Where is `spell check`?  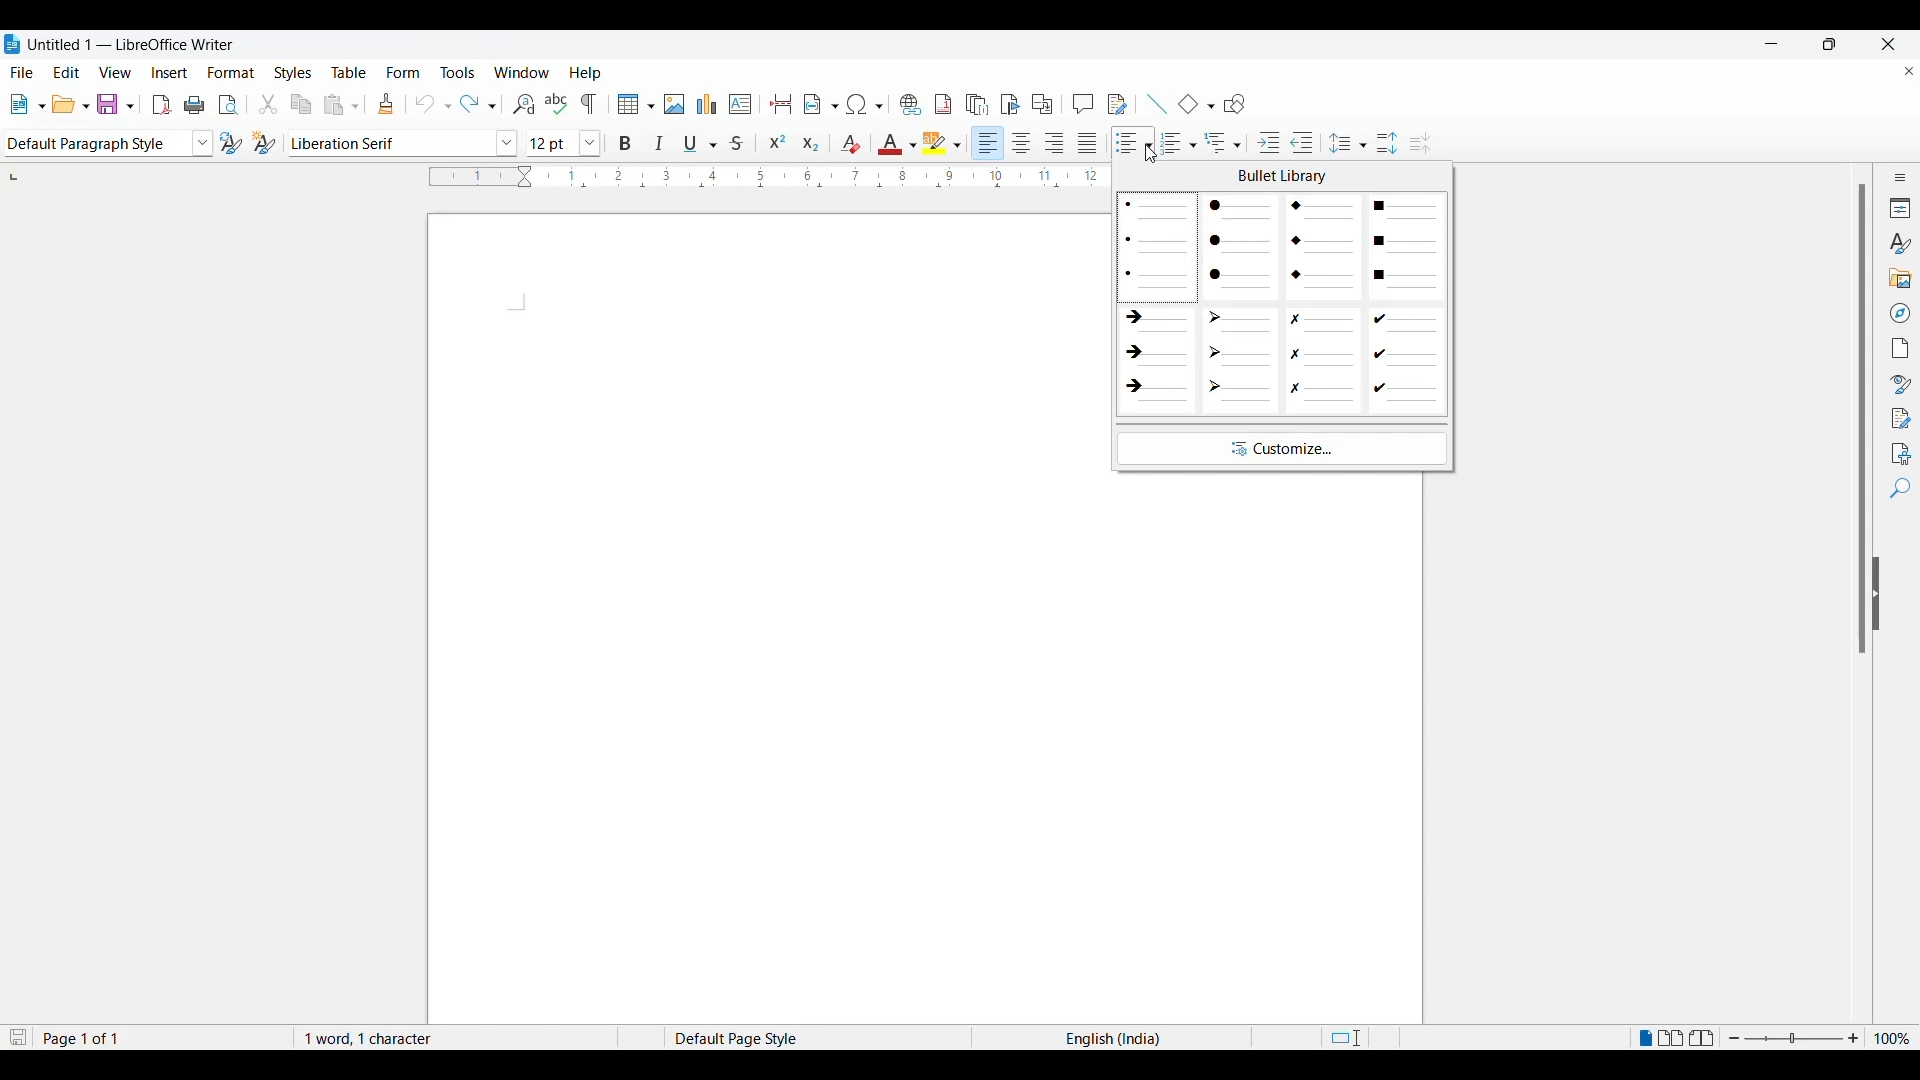
spell check is located at coordinates (557, 102).